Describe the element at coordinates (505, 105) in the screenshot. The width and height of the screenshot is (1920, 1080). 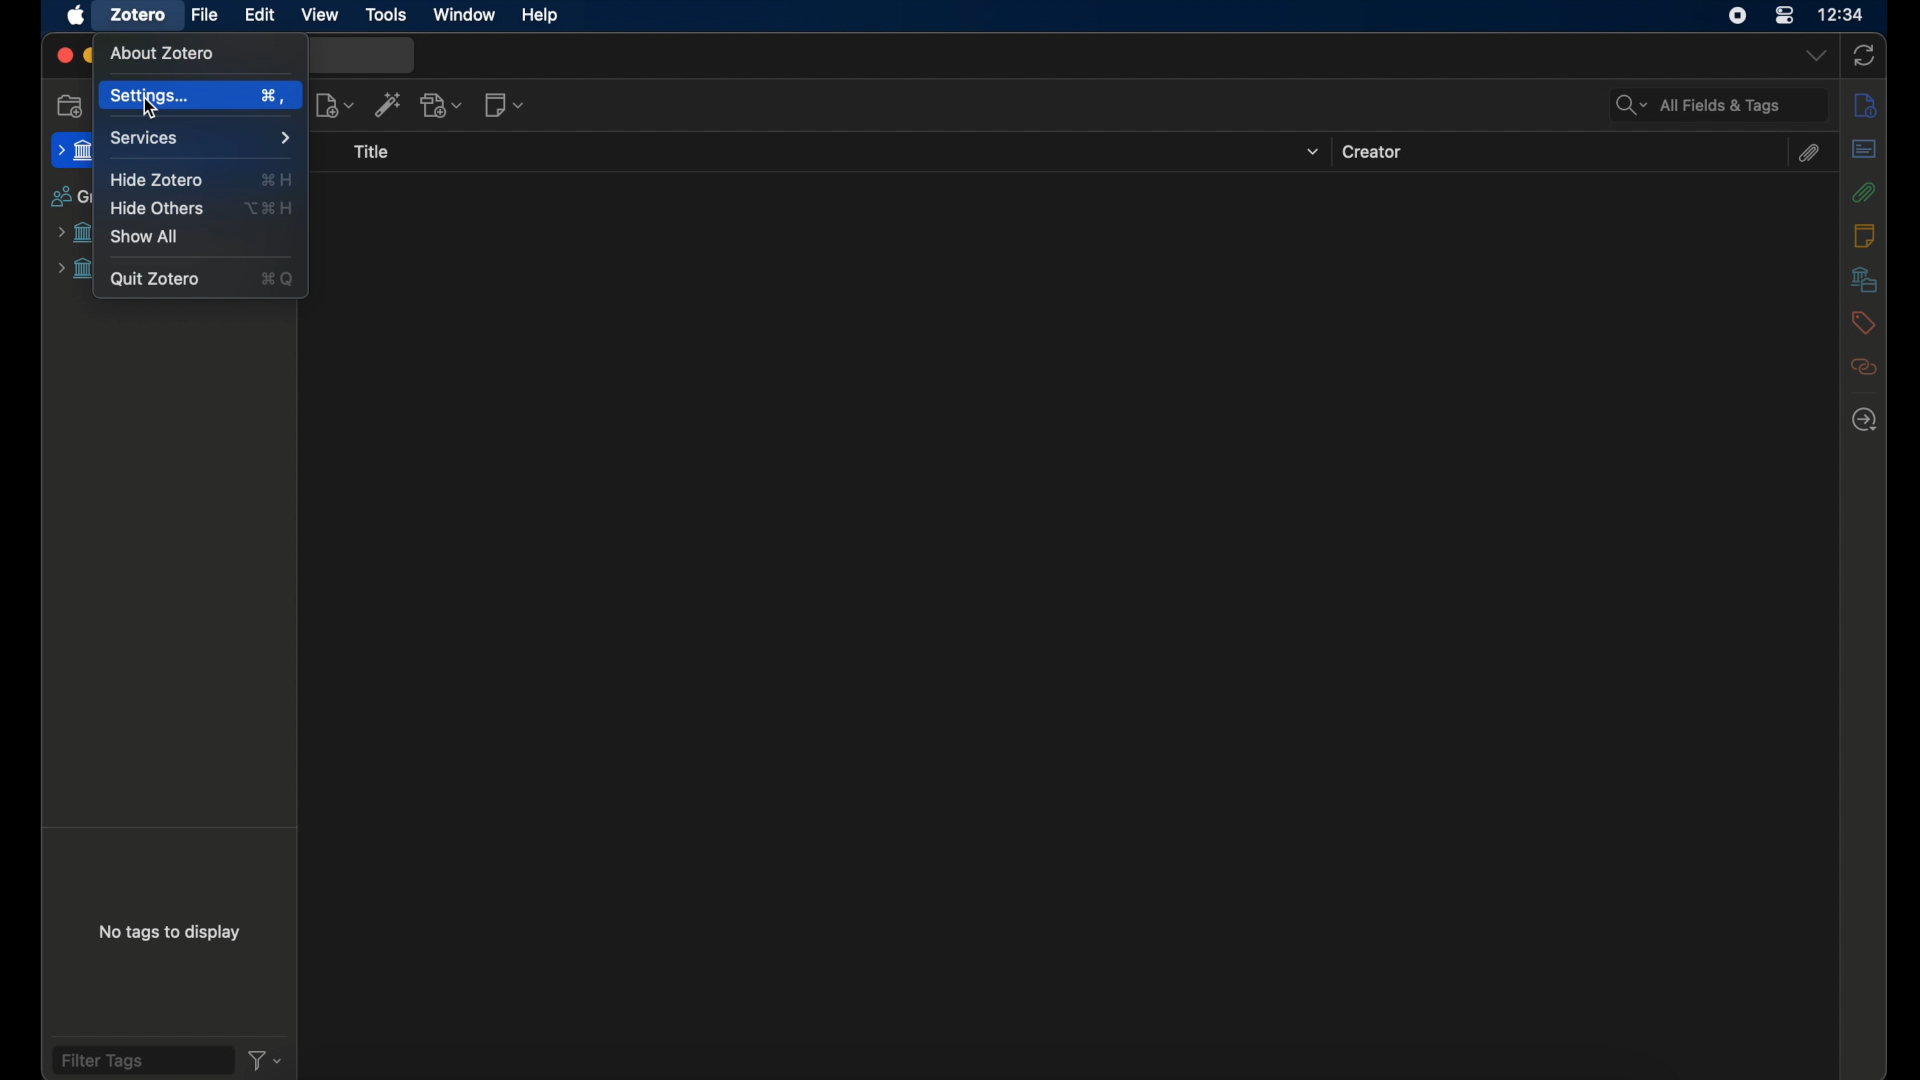
I see `new note` at that location.